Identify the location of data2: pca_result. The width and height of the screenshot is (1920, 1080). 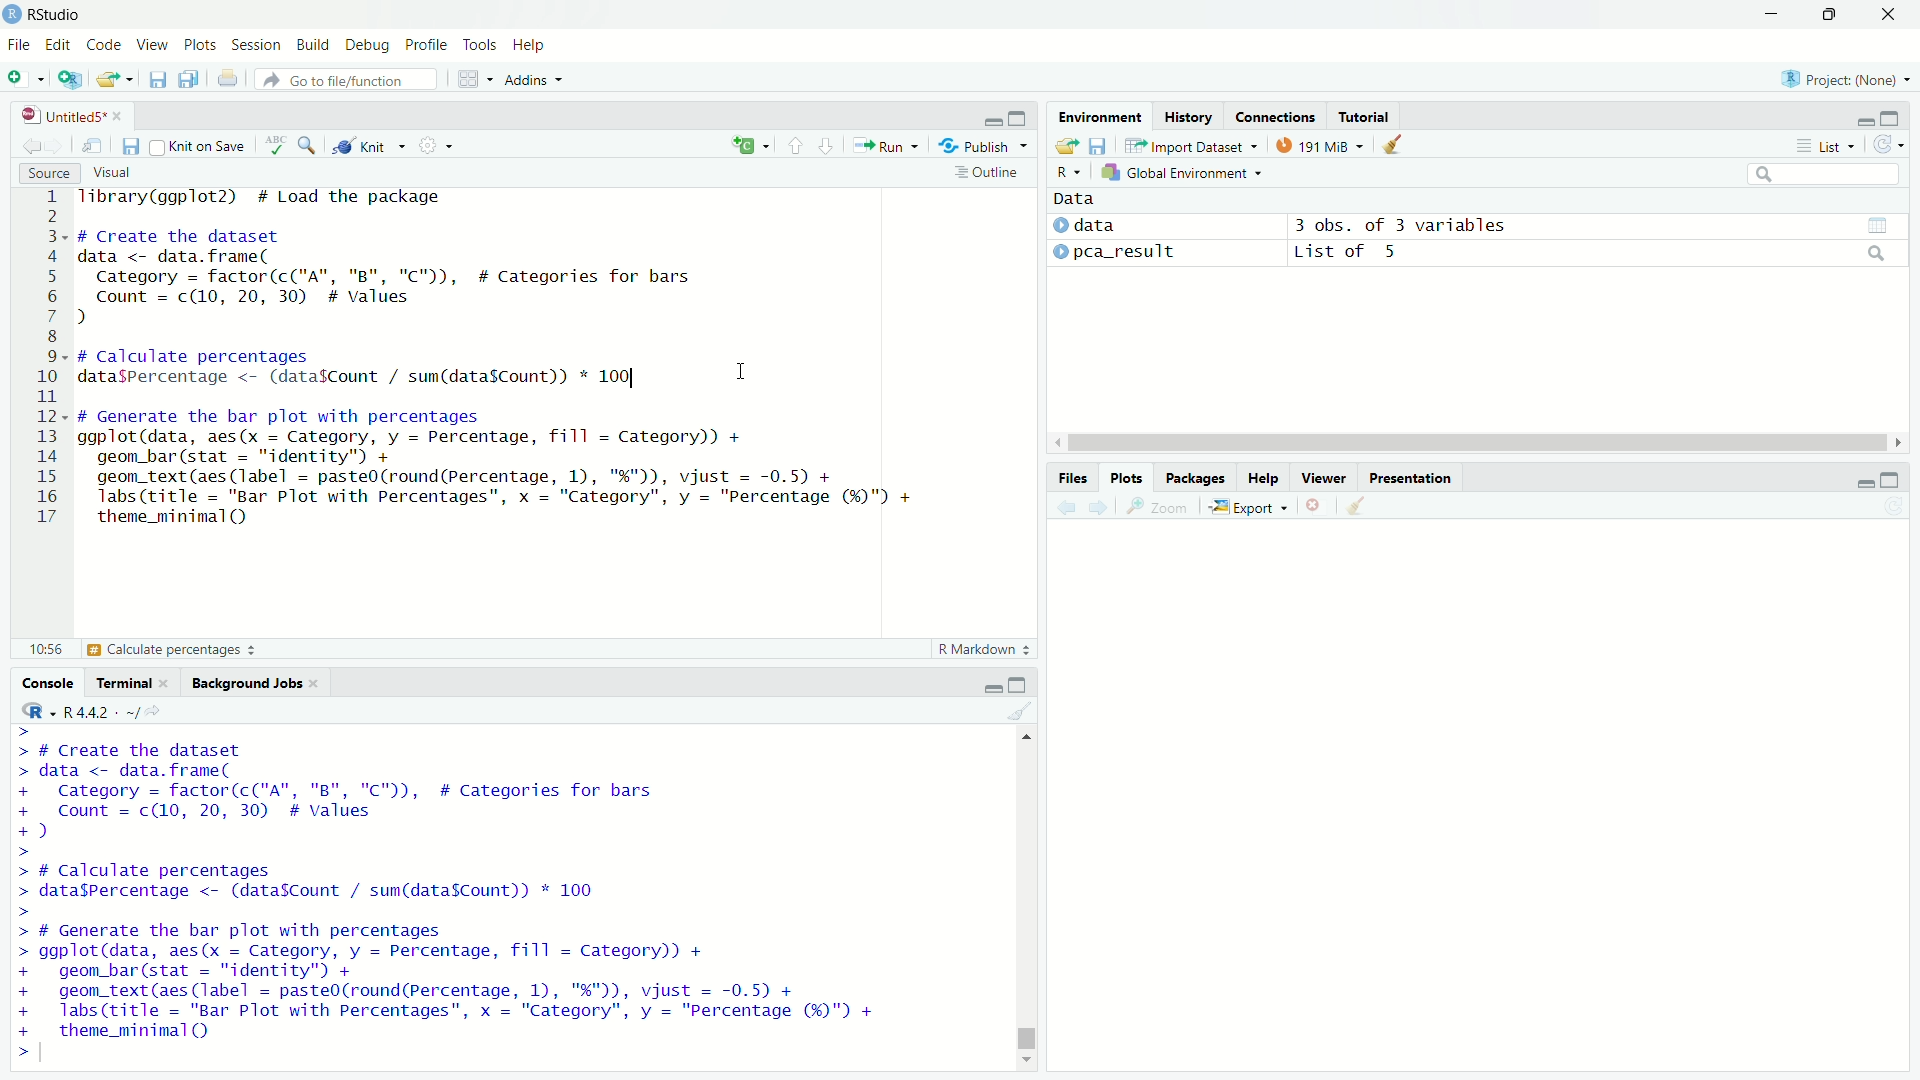
(1131, 253).